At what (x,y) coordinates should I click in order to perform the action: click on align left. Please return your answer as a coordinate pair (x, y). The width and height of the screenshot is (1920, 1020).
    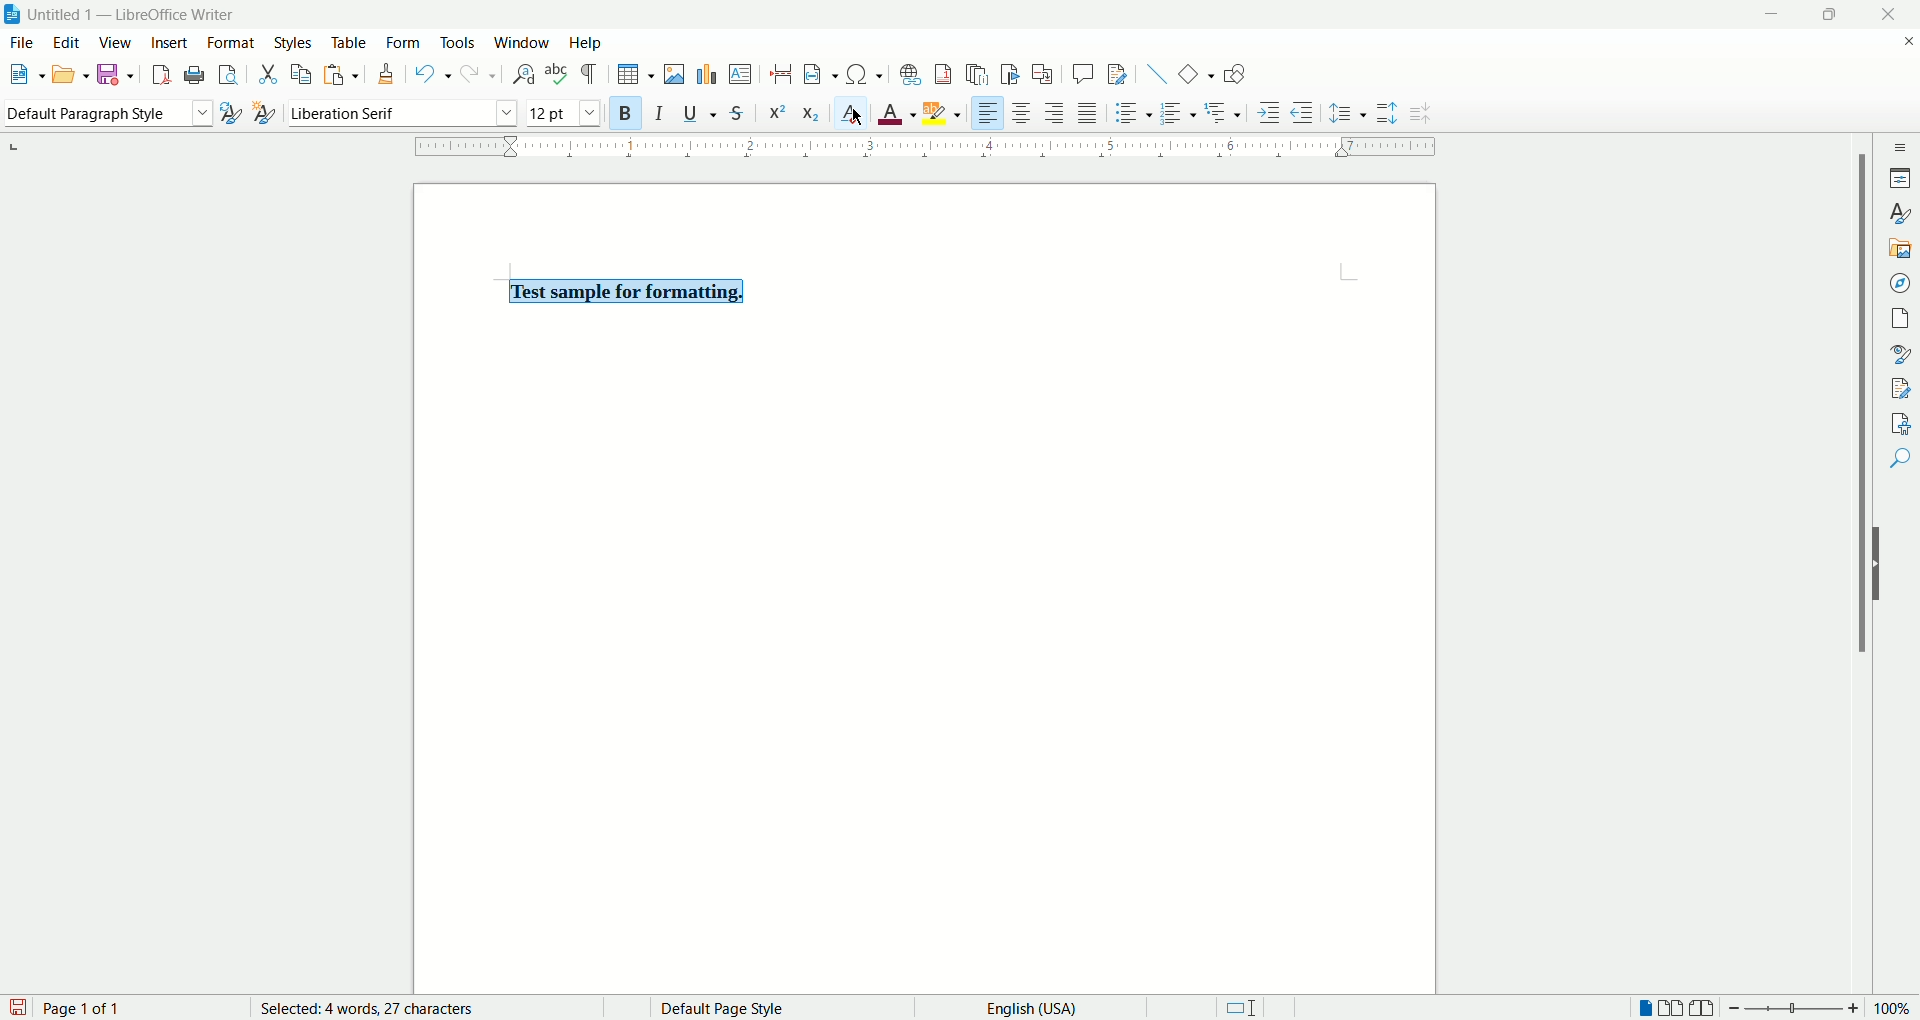
    Looking at the image, I should click on (989, 112).